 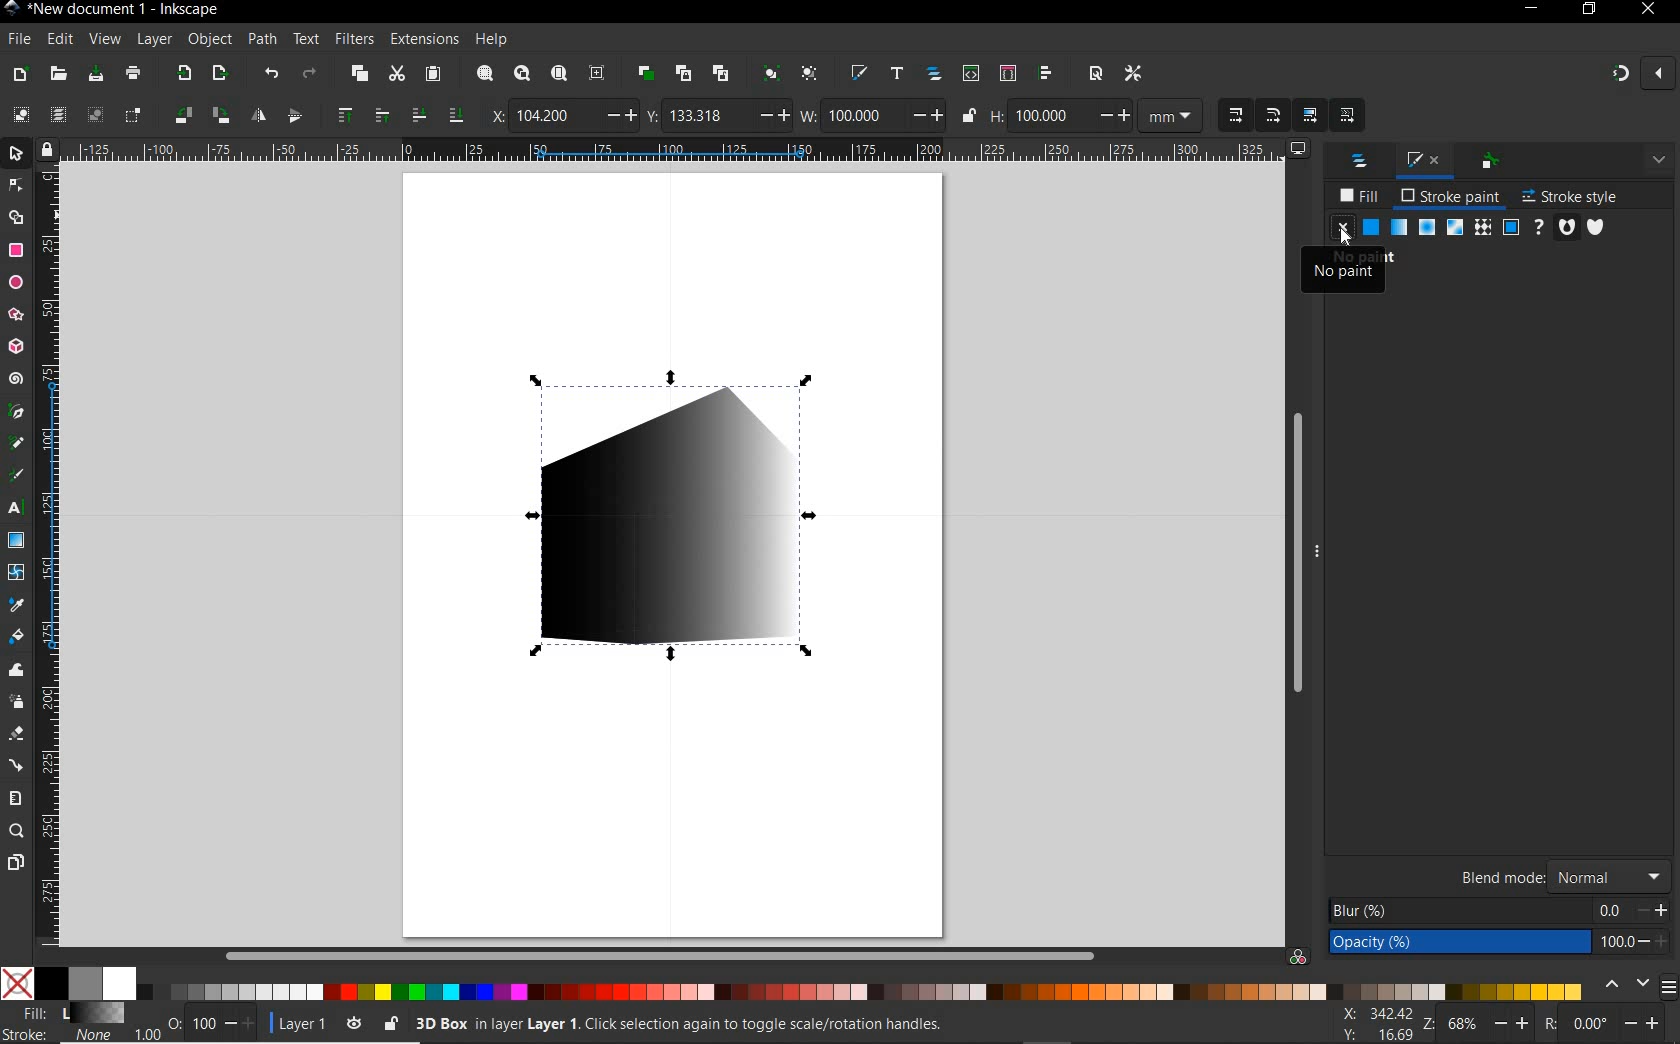 I want to click on 100, so click(x=204, y=1022).